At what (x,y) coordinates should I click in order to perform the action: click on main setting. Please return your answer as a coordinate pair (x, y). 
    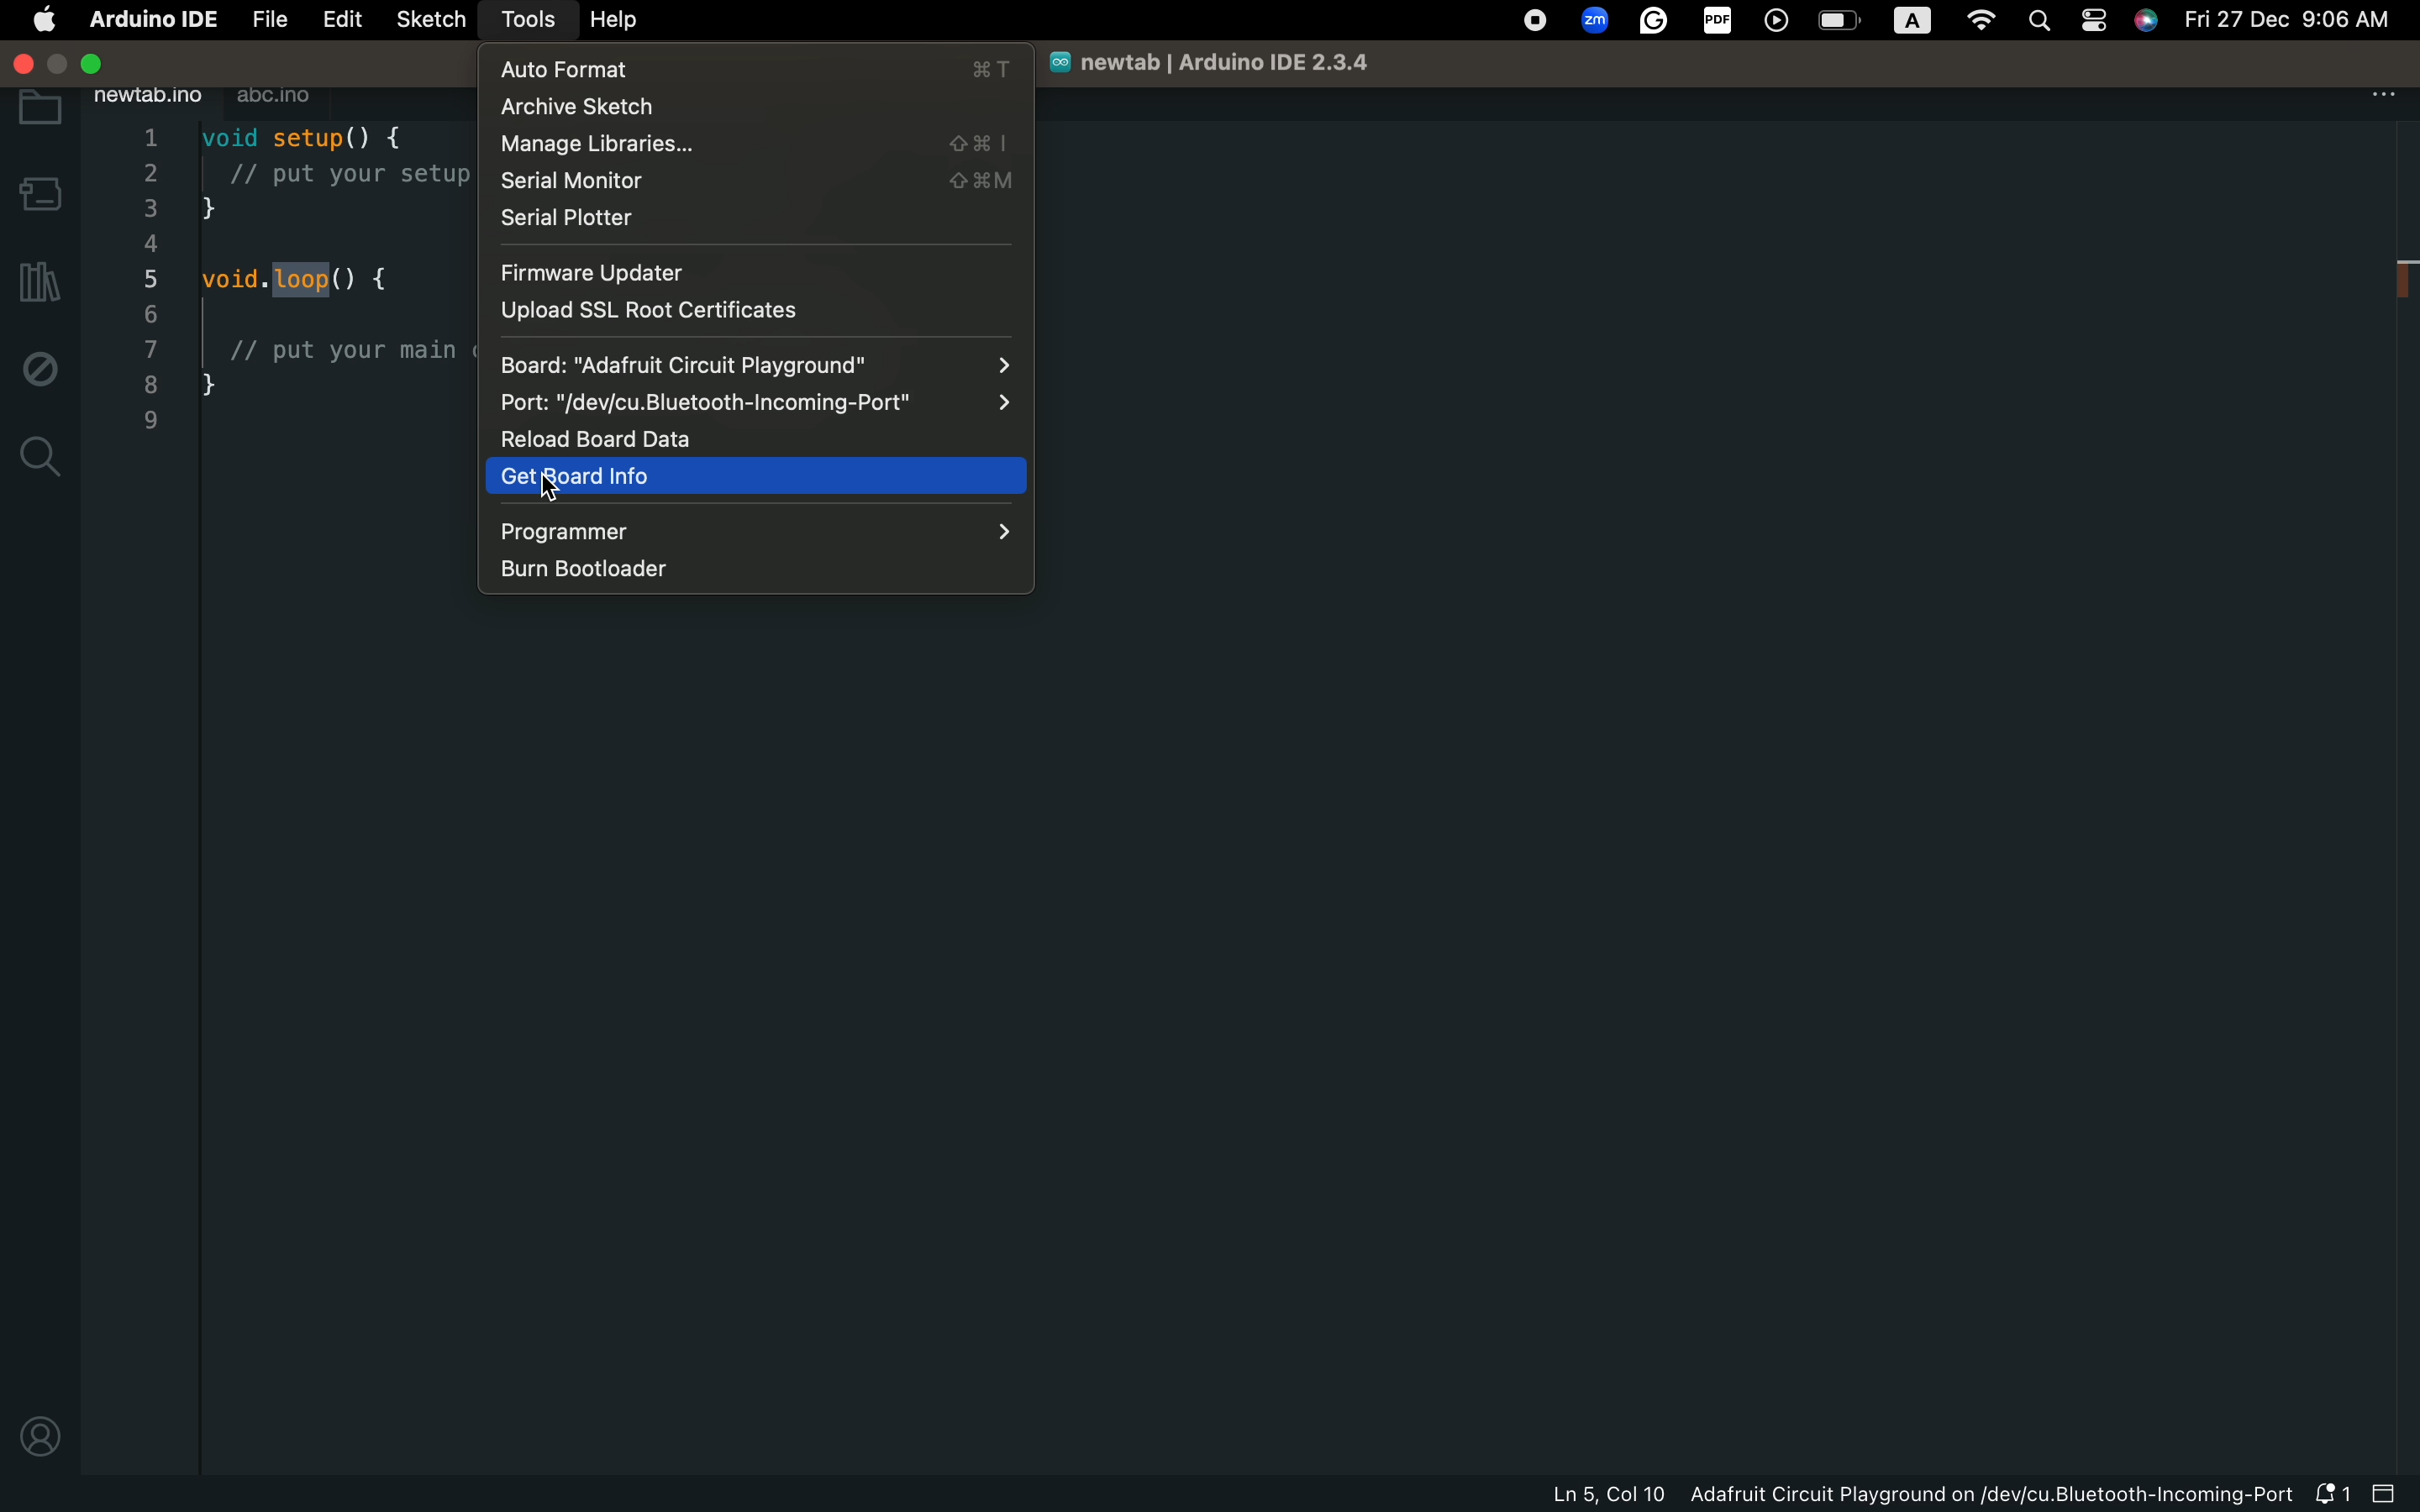
    Looking at the image, I should click on (38, 18).